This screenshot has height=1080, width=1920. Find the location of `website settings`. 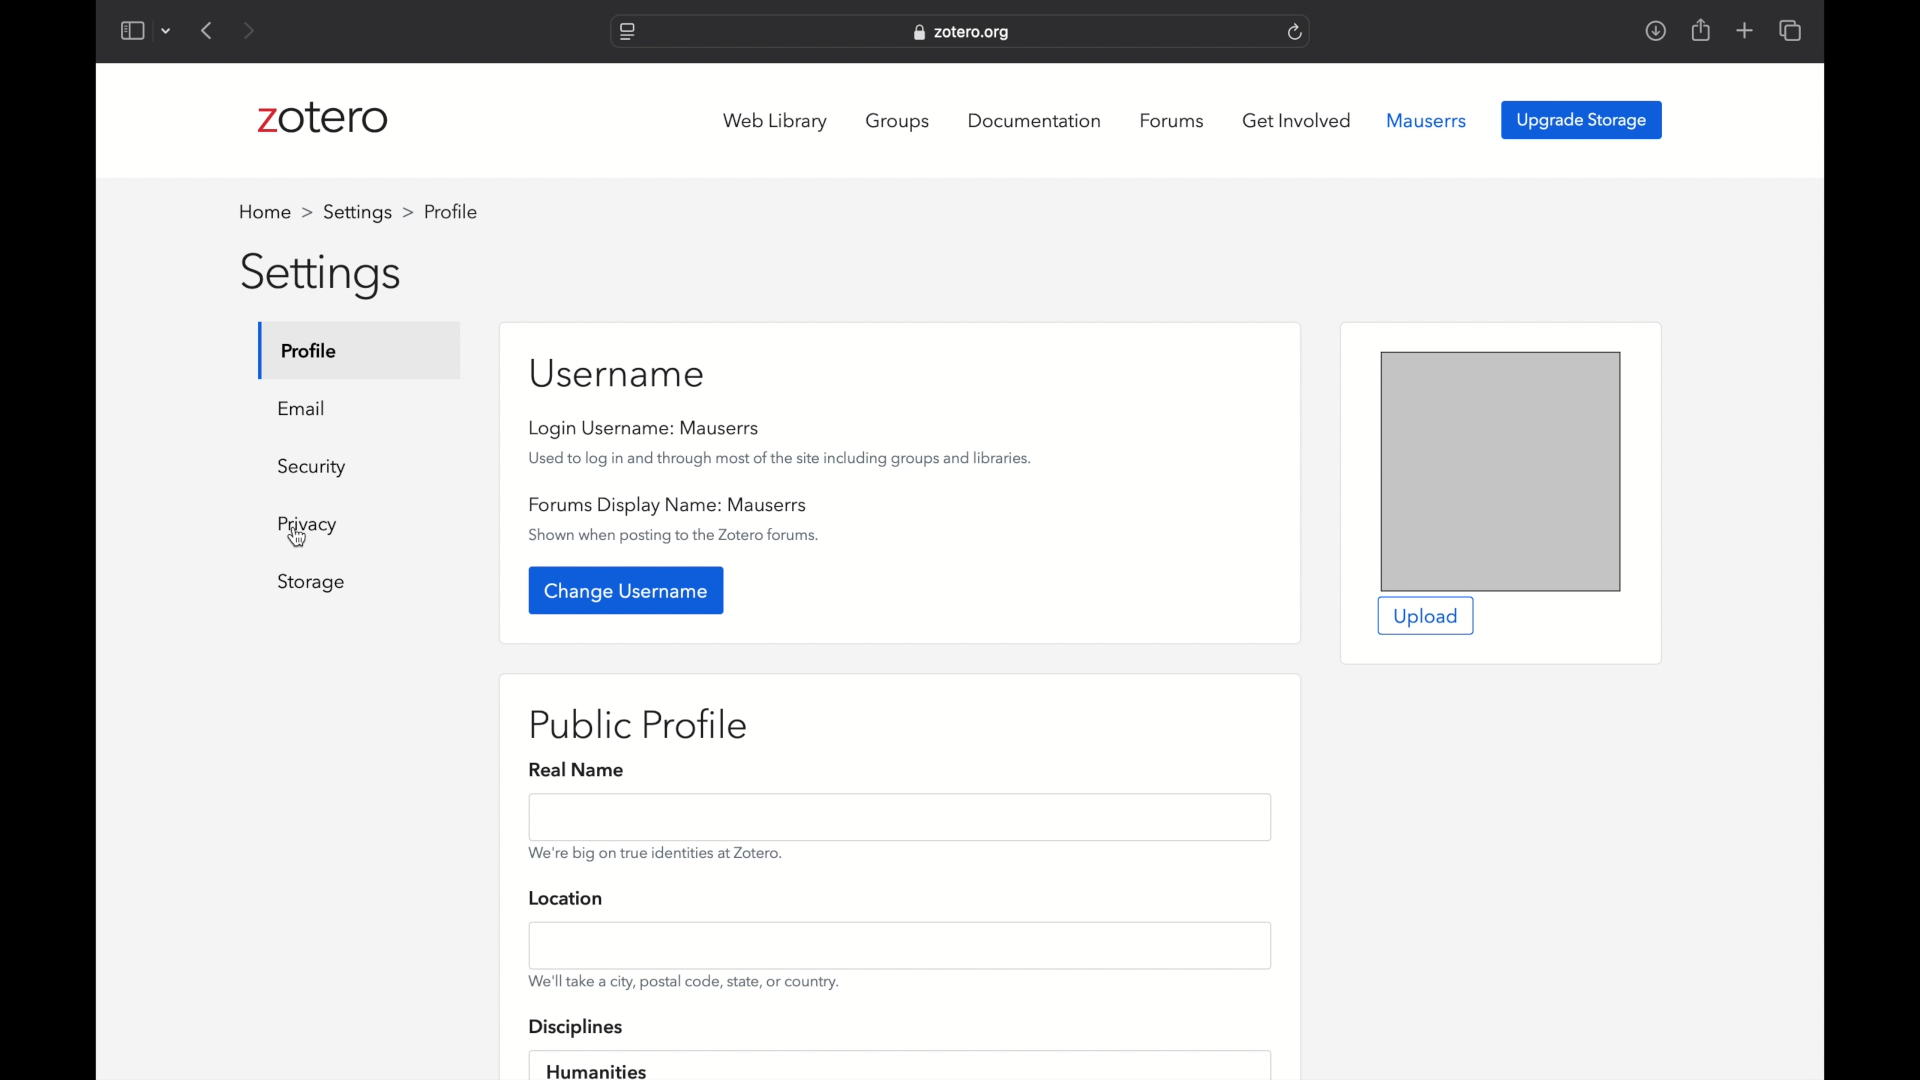

website settings is located at coordinates (628, 33).